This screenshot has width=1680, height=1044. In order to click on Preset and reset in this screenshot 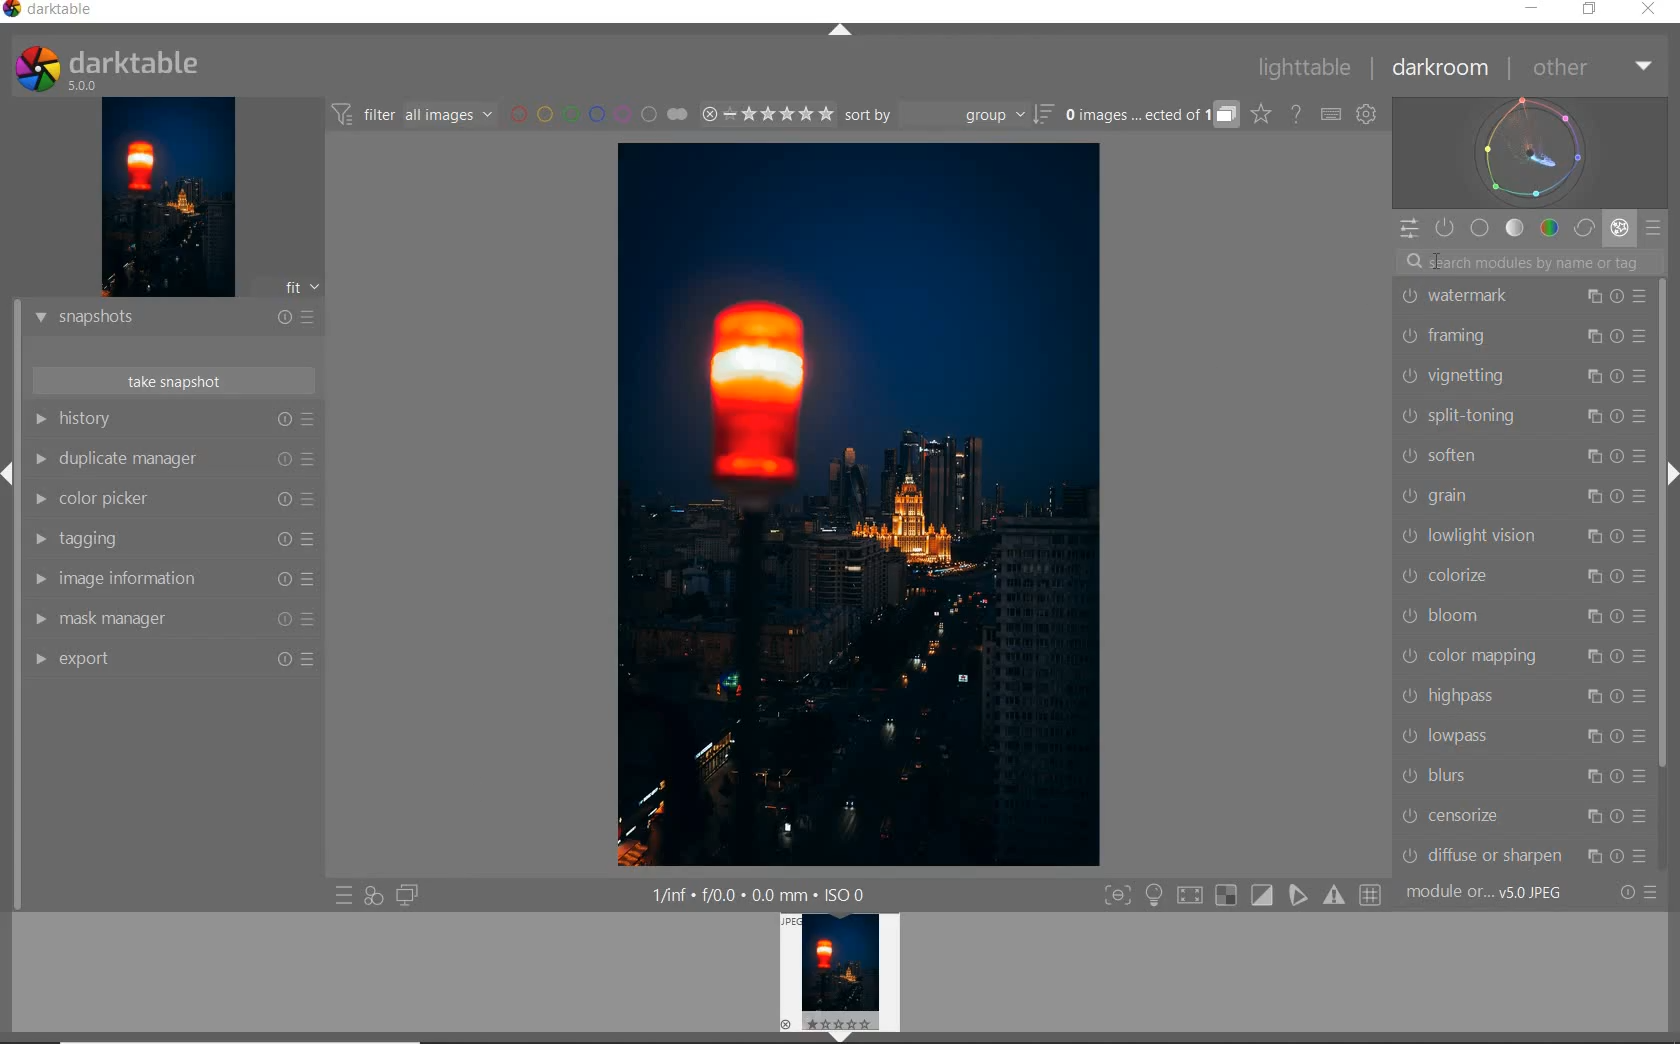, I will do `click(1642, 658)`.